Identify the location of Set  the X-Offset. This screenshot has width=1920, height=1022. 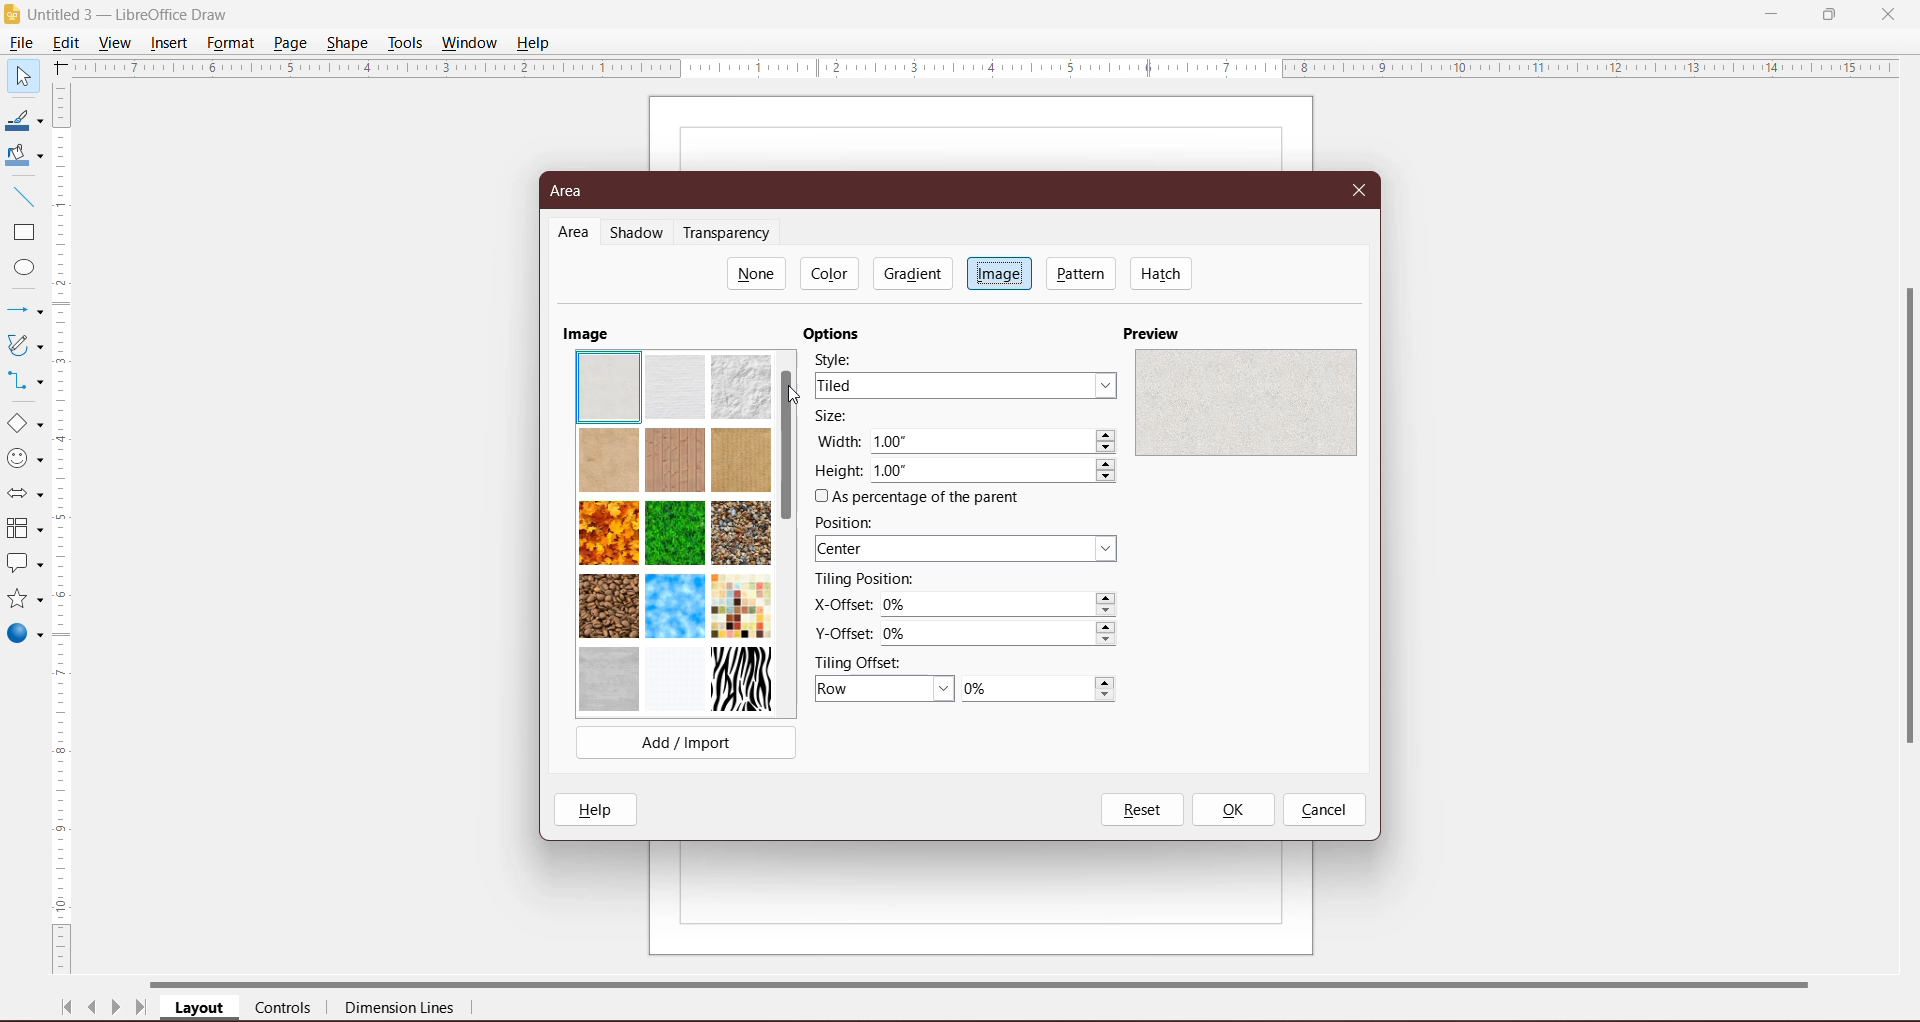
(1001, 605).